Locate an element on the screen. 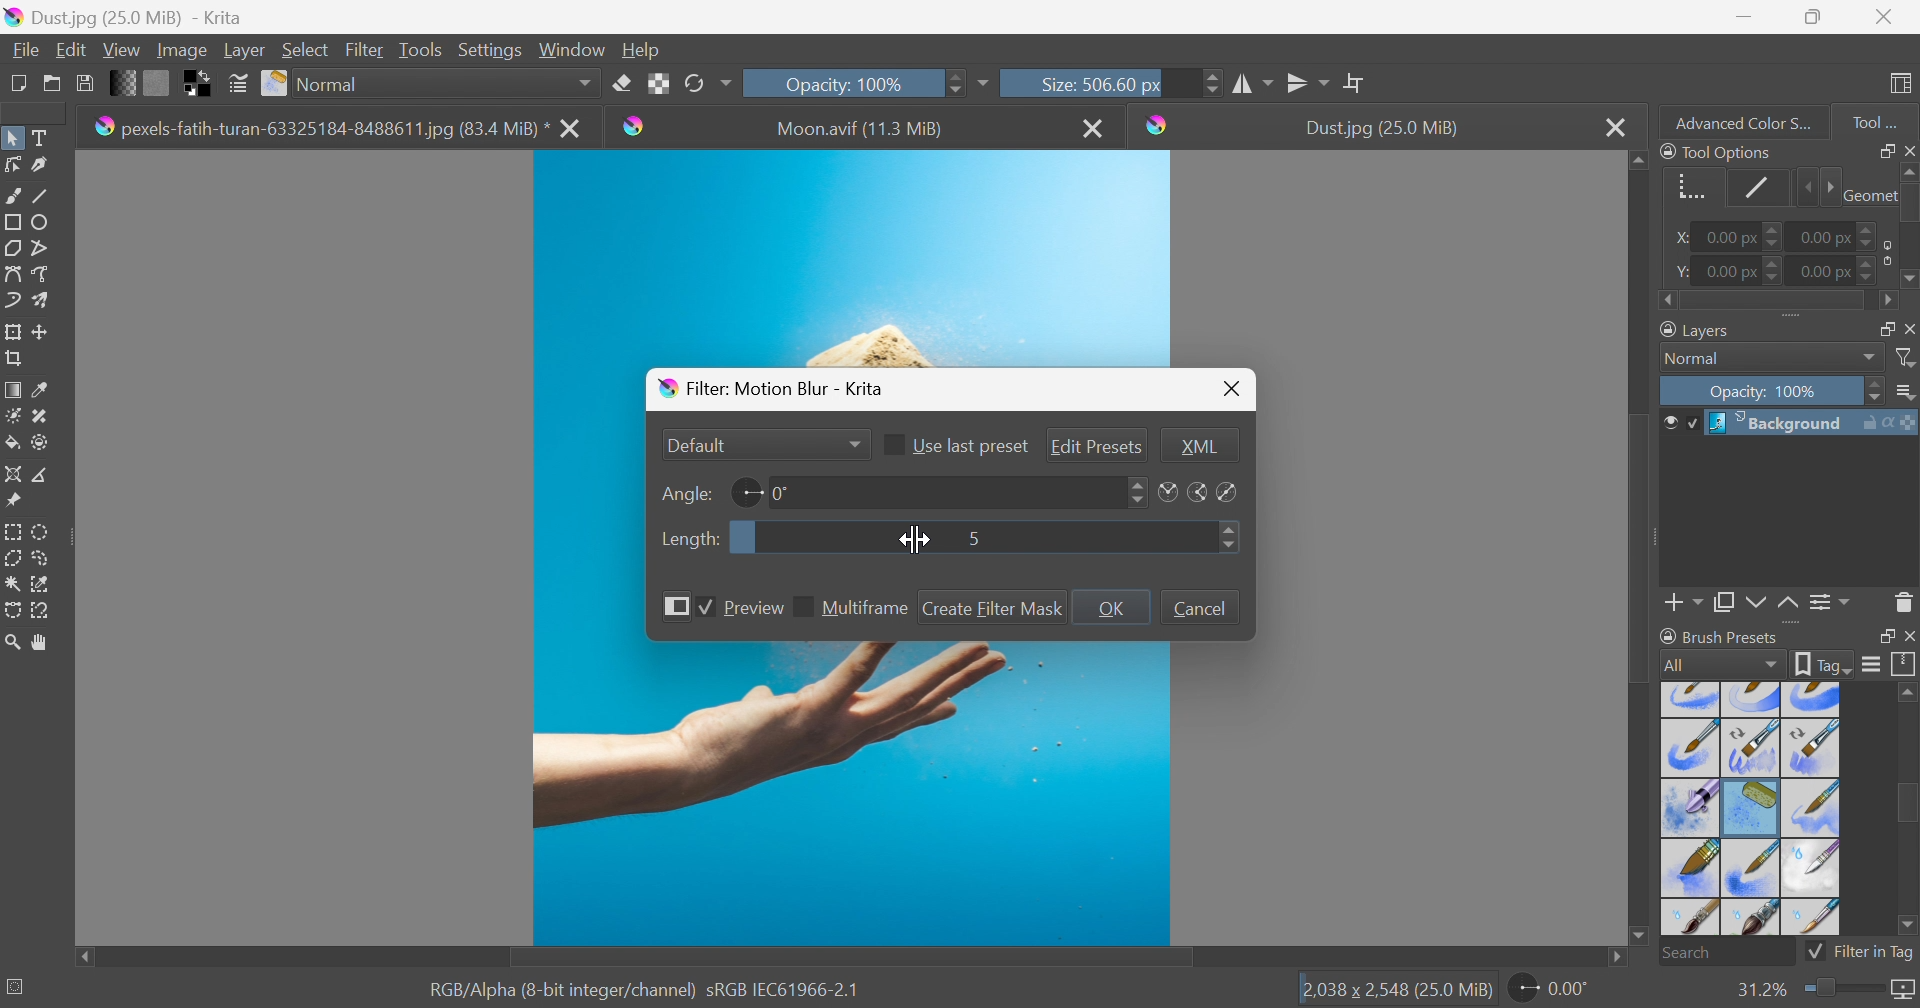 The height and width of the screenshot is (1008, 1920). Moon.avif (11.3 MB) is located at coordinates (862, 129).